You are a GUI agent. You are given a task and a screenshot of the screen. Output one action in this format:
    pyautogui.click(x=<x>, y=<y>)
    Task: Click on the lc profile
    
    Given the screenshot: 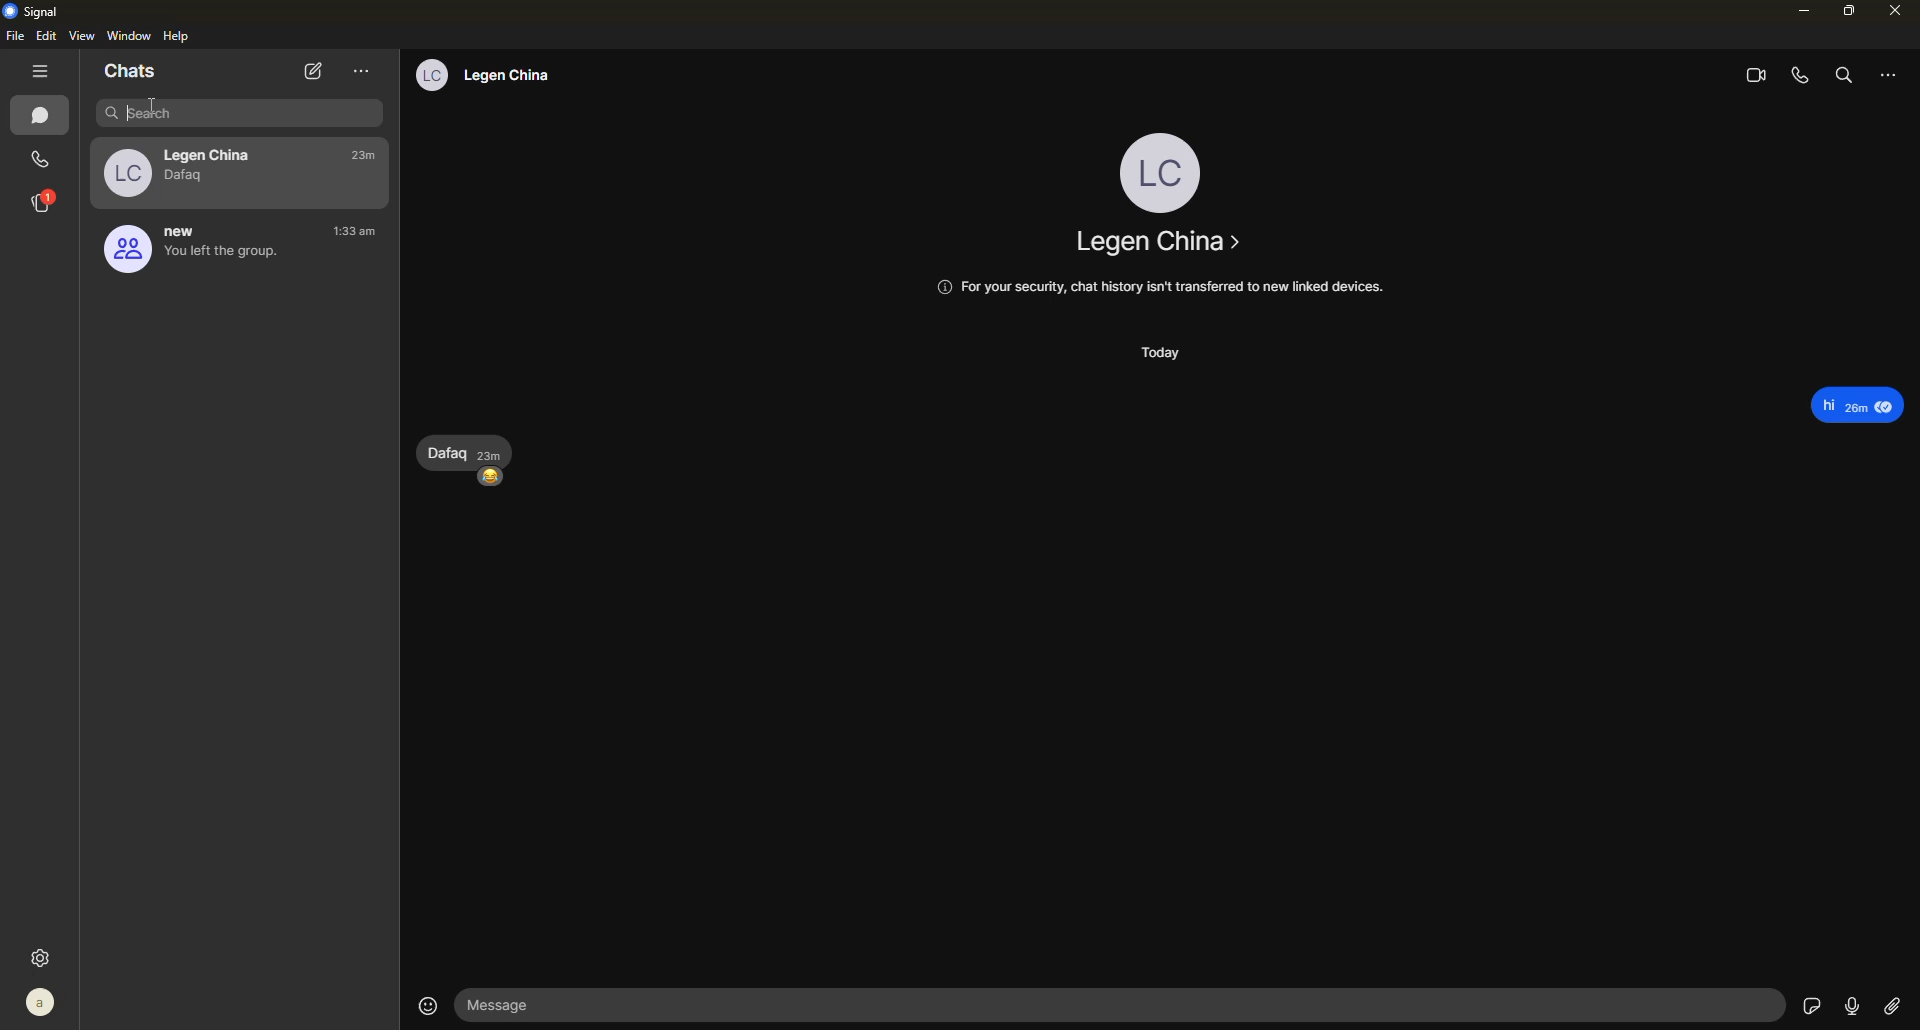 What is the action you would take?
    pyautogui.click(x=428, y=78)
    